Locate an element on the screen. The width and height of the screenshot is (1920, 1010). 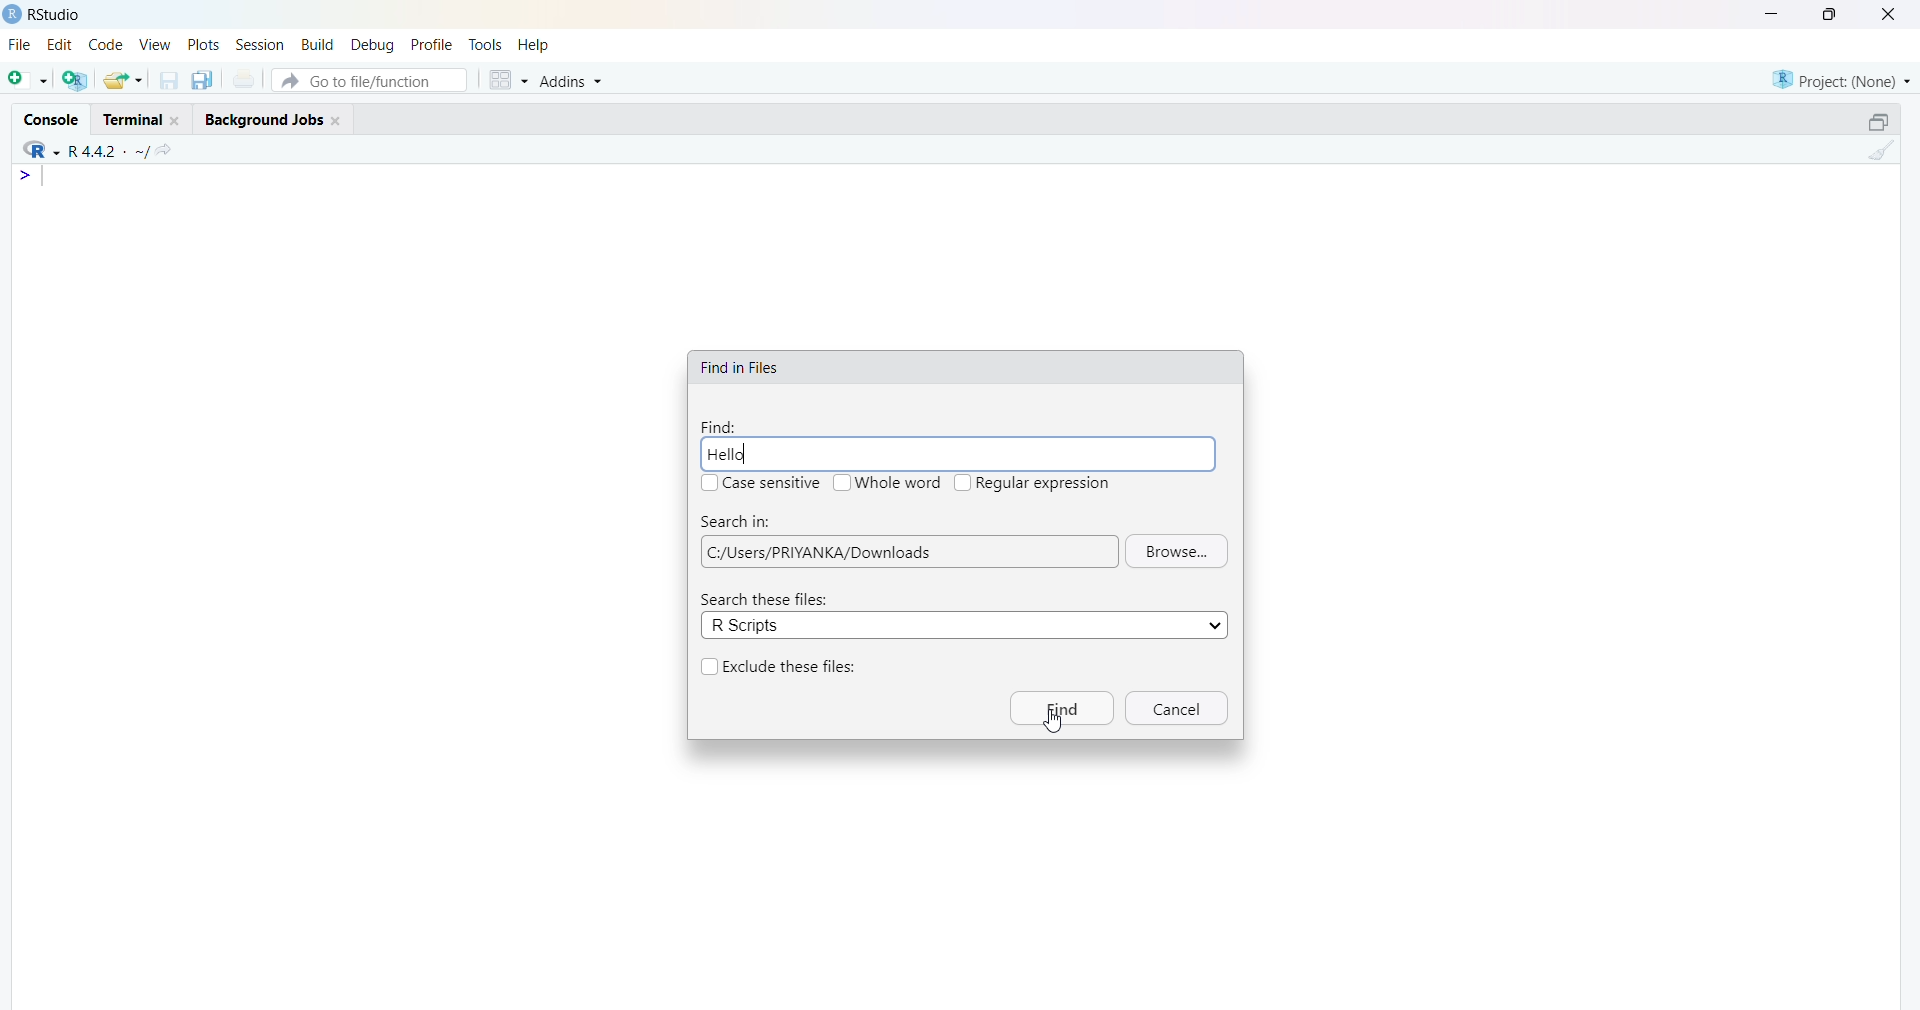
R 4.4.2 ~/ is located at coordinates (110, 151).